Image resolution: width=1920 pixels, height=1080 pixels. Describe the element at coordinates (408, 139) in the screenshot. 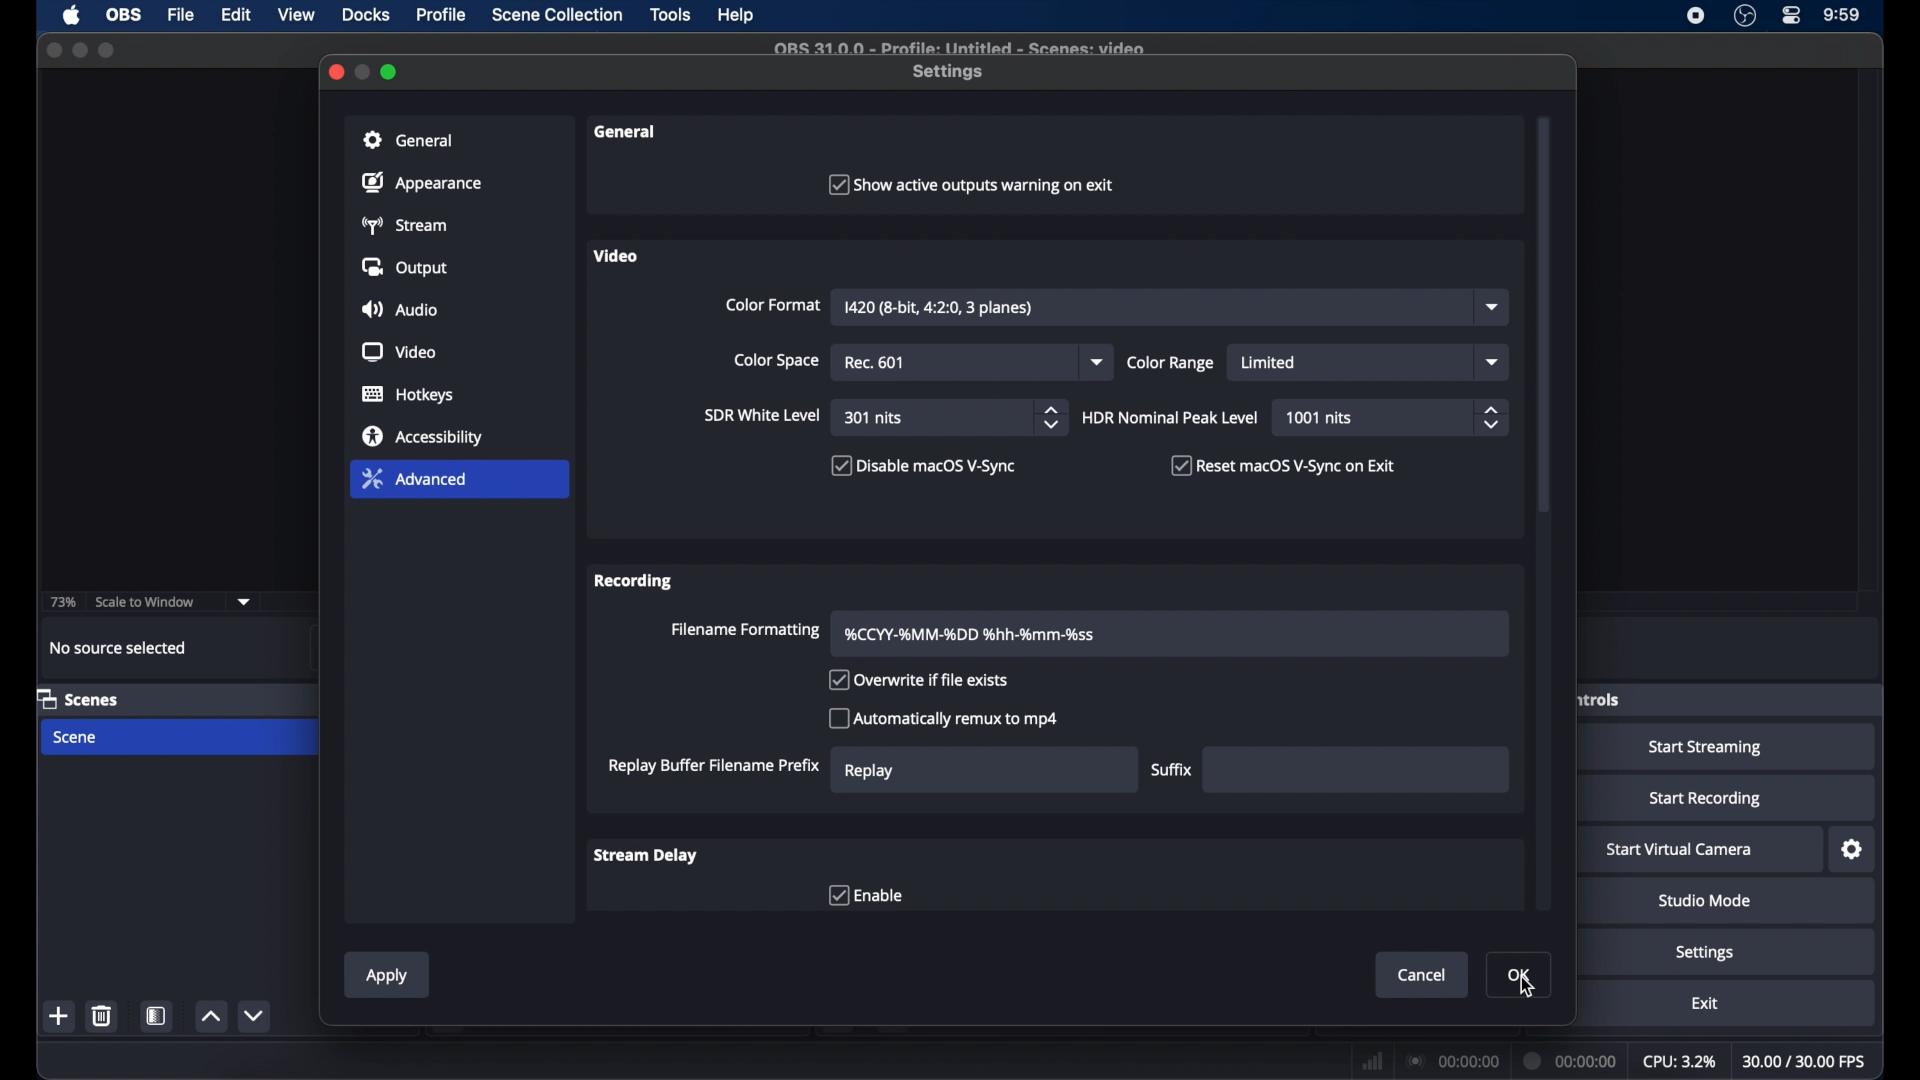

I see `general` at that location.